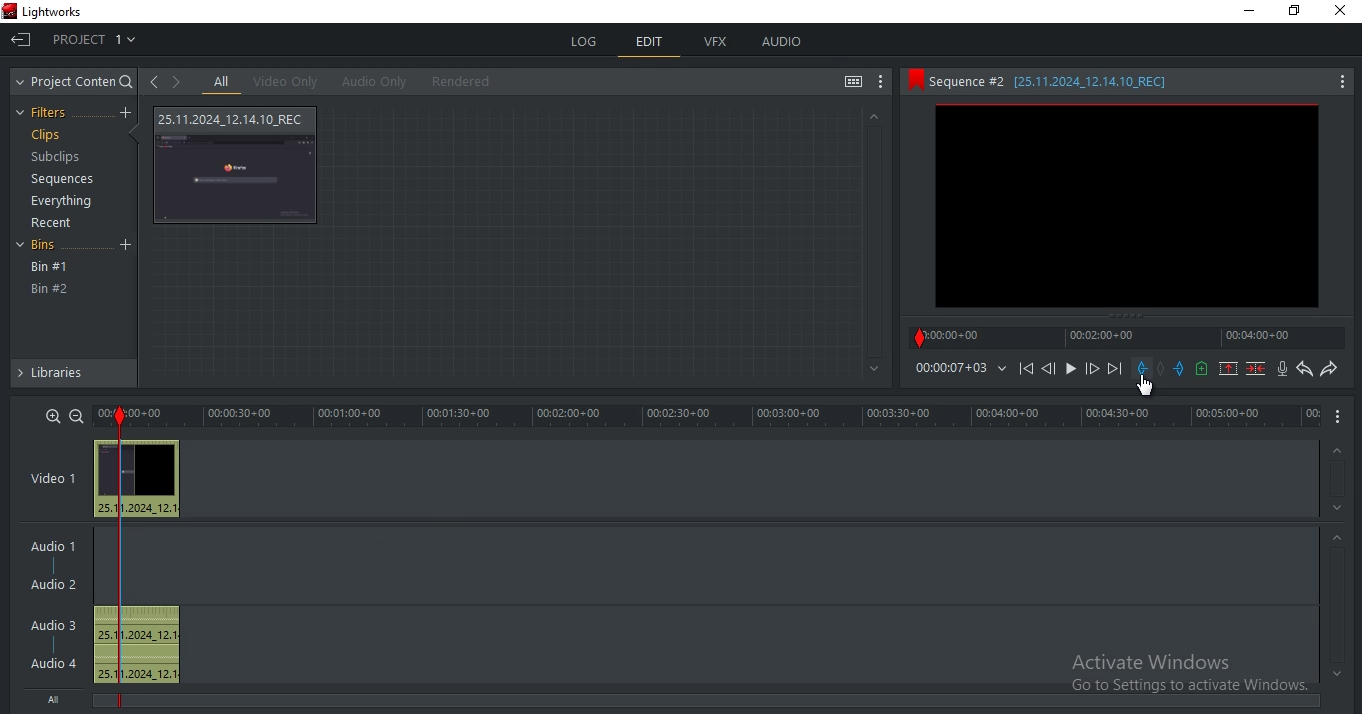 Image resolution: width=1362 pixels, height=714 pixels. Describe the element at coordinates (52, 663) in the screenshot. I see `Audio 4` at that location.